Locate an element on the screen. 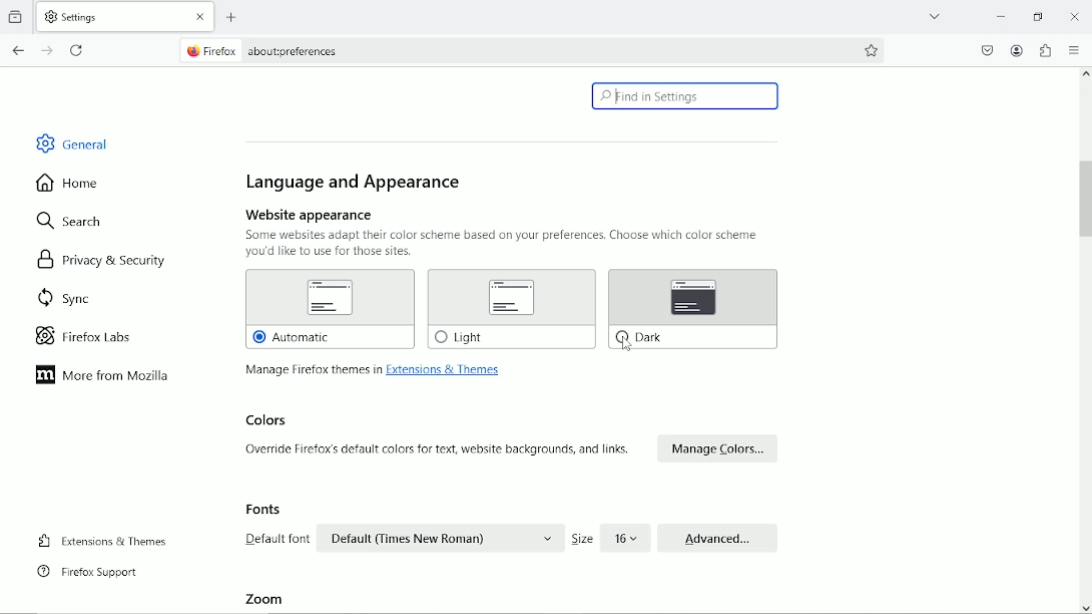 Image resolution: width=1092 pixels, height=614 pixels. View recent browsing is located at coordinates (15, 17).